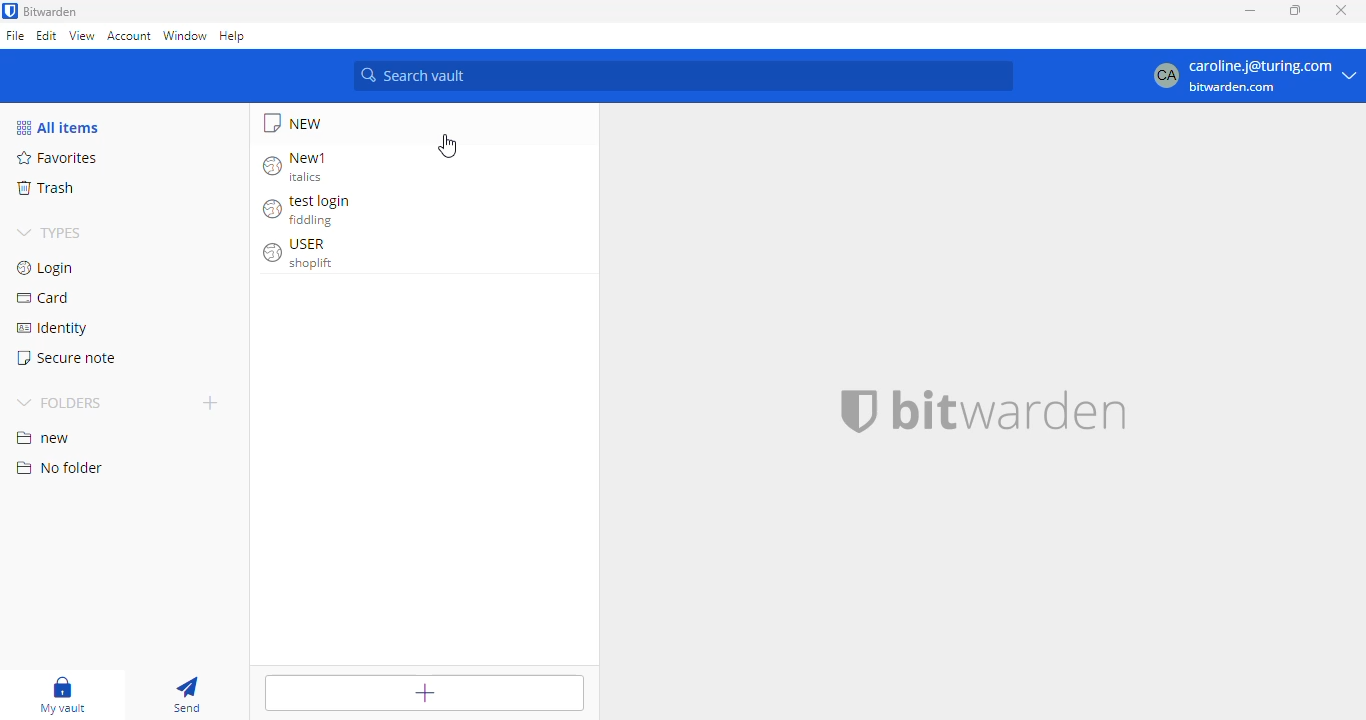 The image size is (1366, 720). Describe the element at coordinates (67, 358) in the screenshot. I see `secure note` at that location.